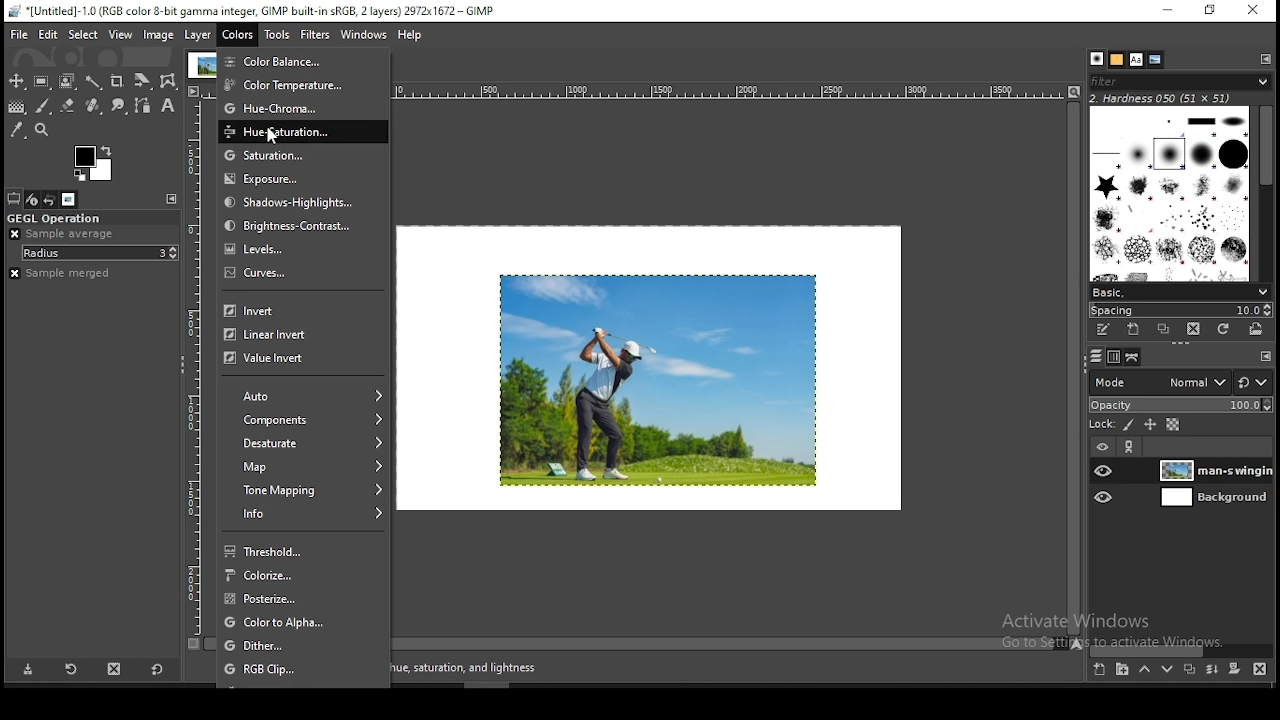  What do you see at coordinates (83, 33) in the screenshot?
I see `select` at bounding box center [83, 33].